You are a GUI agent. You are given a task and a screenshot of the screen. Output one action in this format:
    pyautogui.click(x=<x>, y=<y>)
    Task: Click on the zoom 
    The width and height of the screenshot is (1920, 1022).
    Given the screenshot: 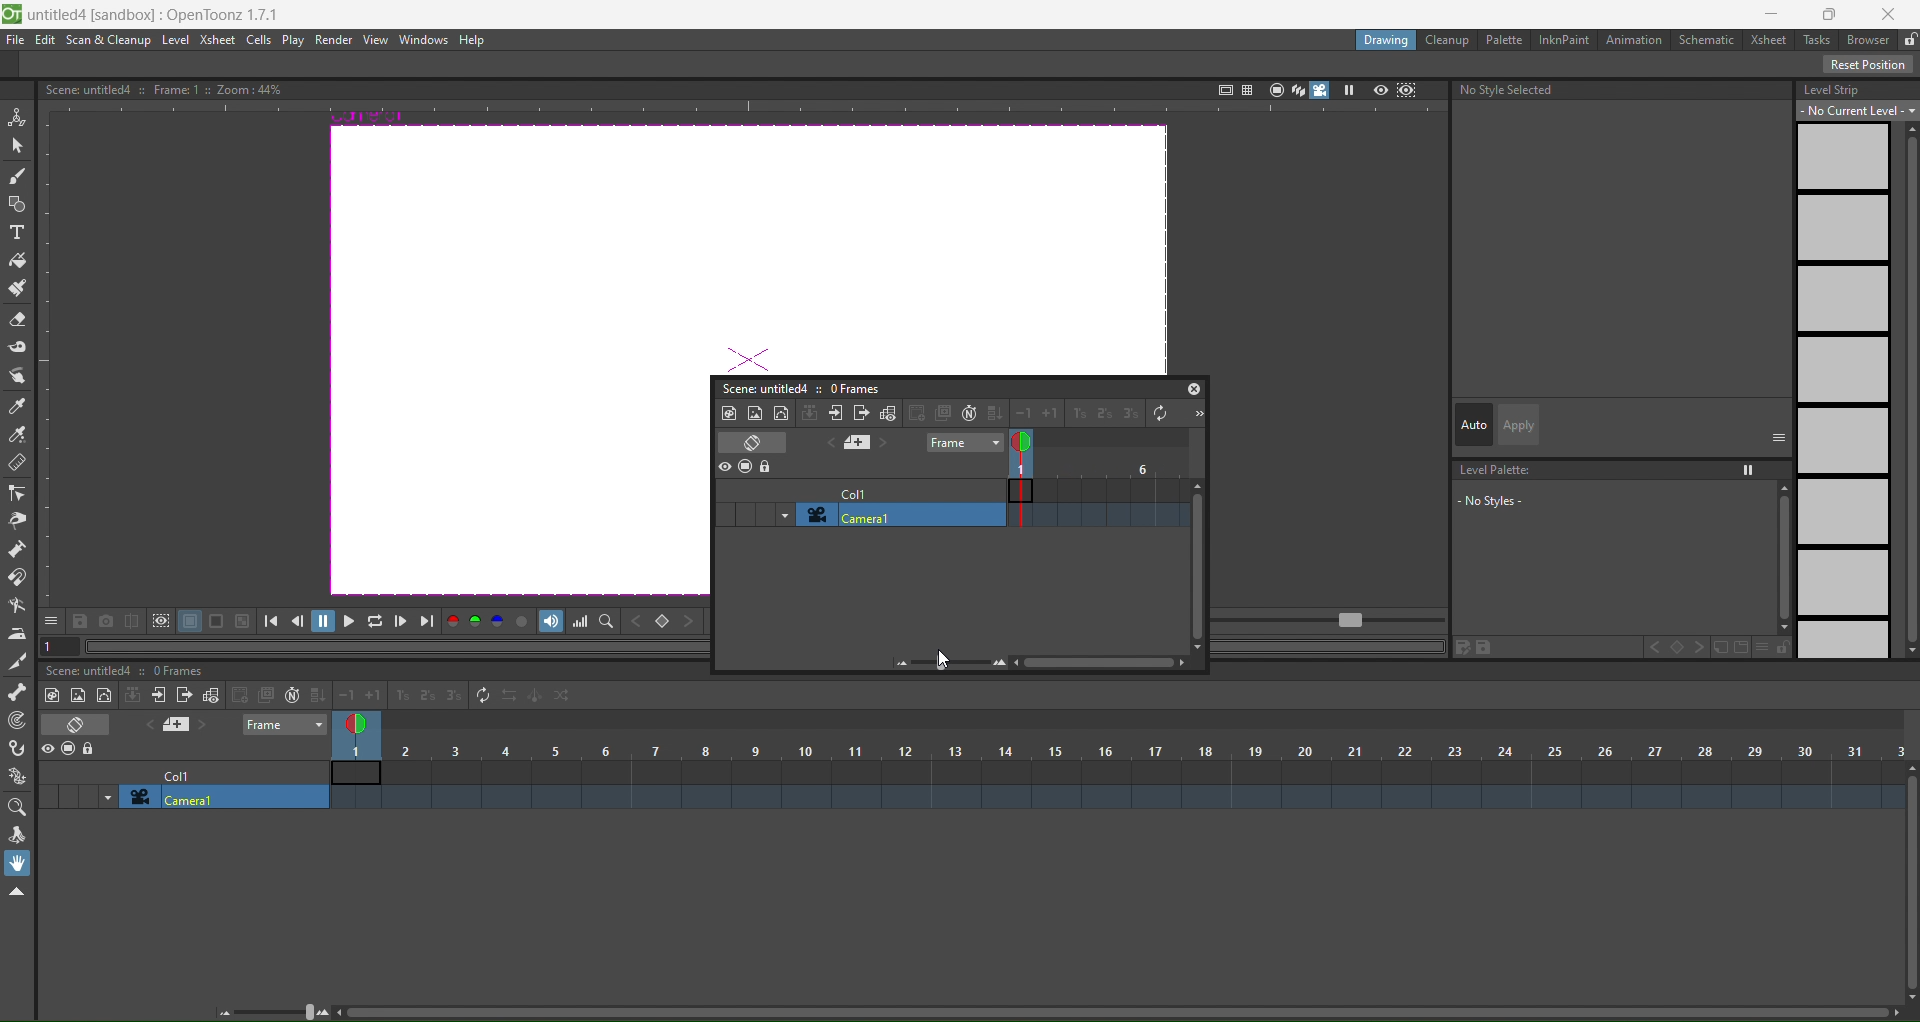 What is the action you would take?
    pyautogui.click(x=276, y=1010)
    